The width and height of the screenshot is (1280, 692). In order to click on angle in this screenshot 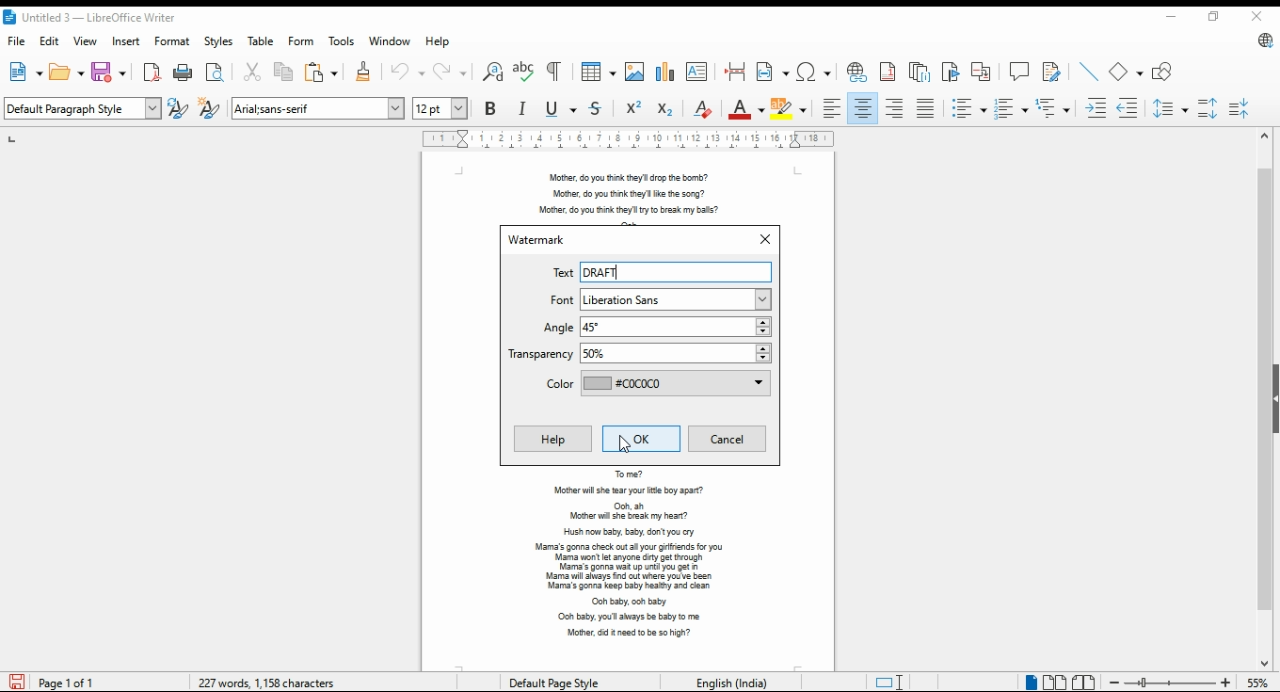, I will do `click(655, 327)`.